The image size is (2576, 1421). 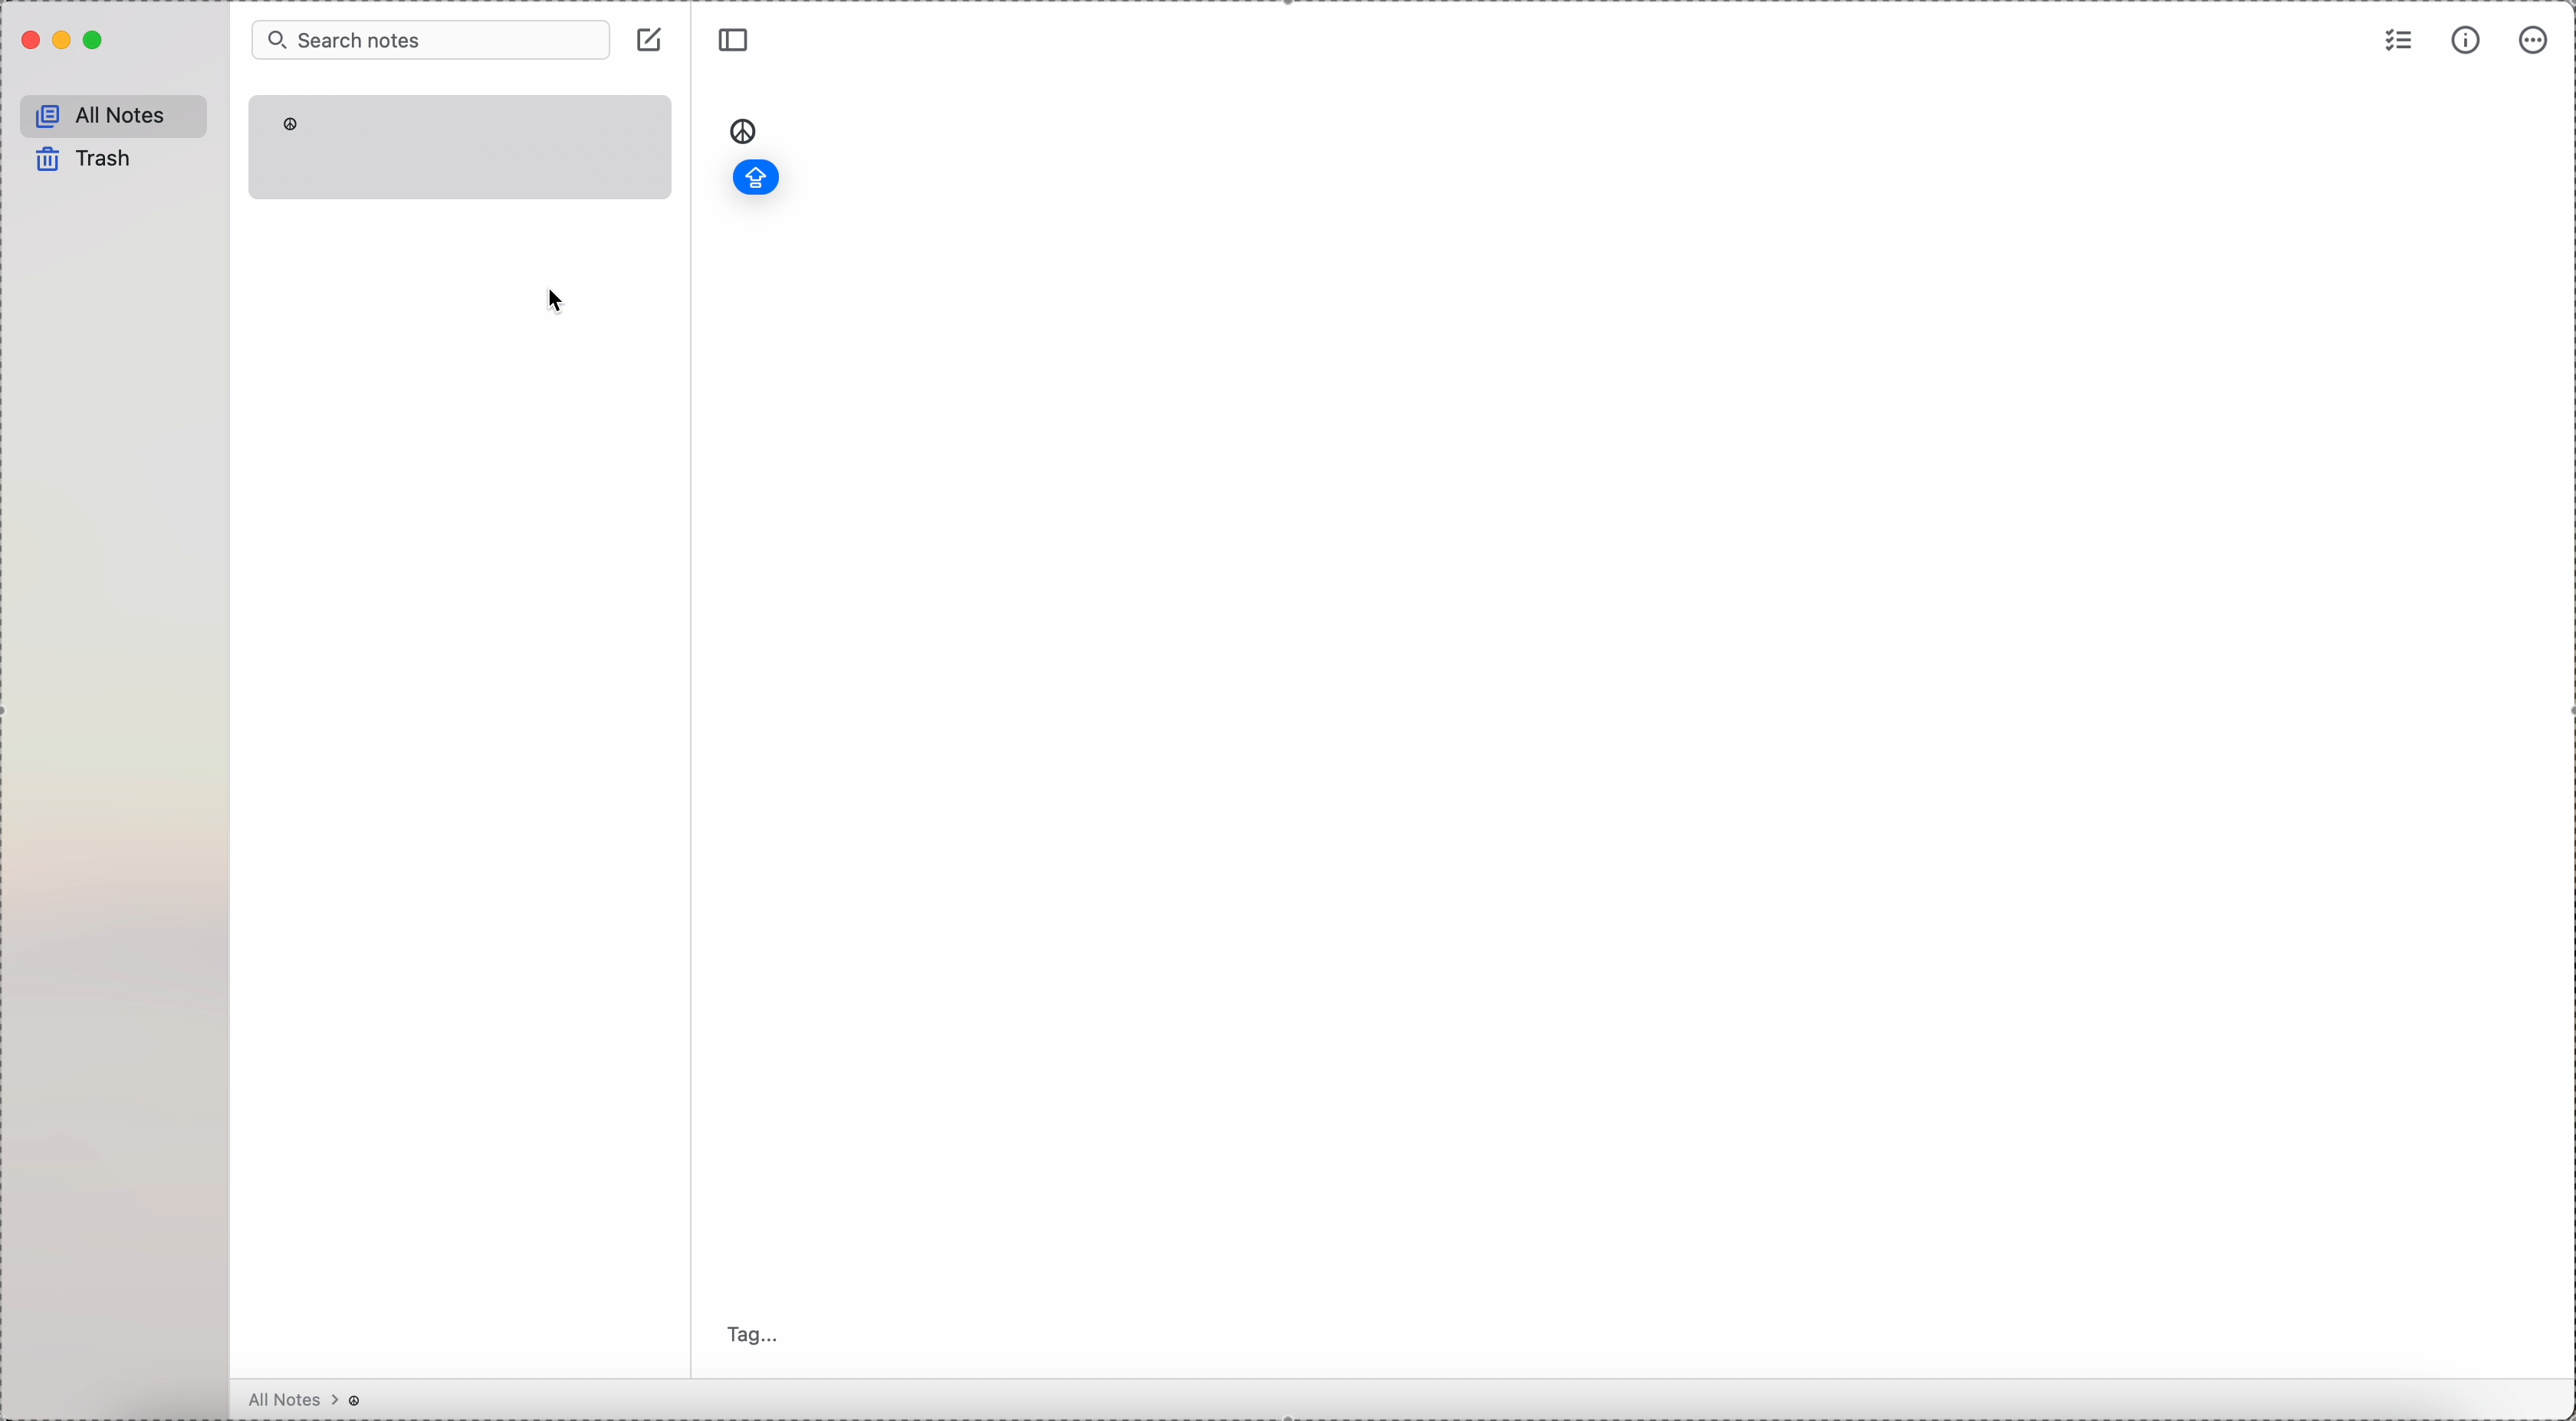 What do you see at coordinates (744, 129) in the screenshot?
I see `peace symbol` at bounding box center [744, 129].